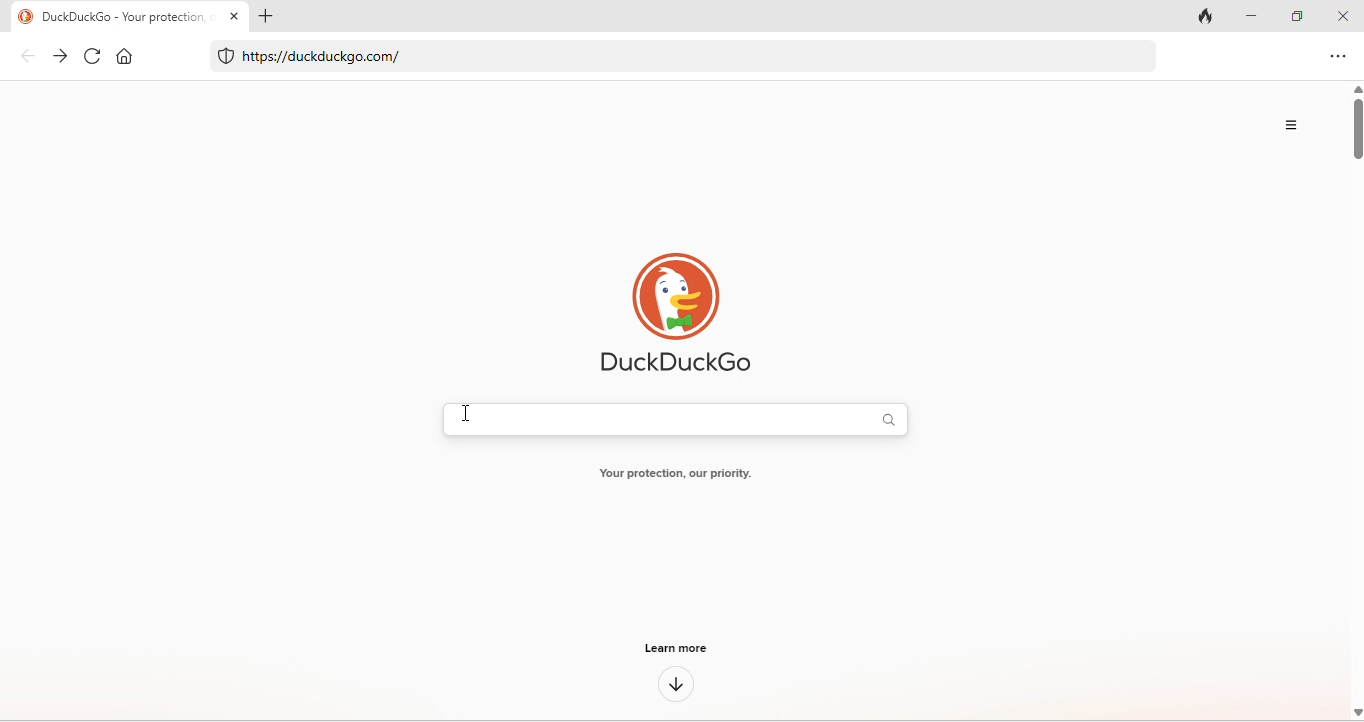 Image resolution: width=1364 pixels, height=722 pixels. I want to click on down arrow, so click(676, 684).